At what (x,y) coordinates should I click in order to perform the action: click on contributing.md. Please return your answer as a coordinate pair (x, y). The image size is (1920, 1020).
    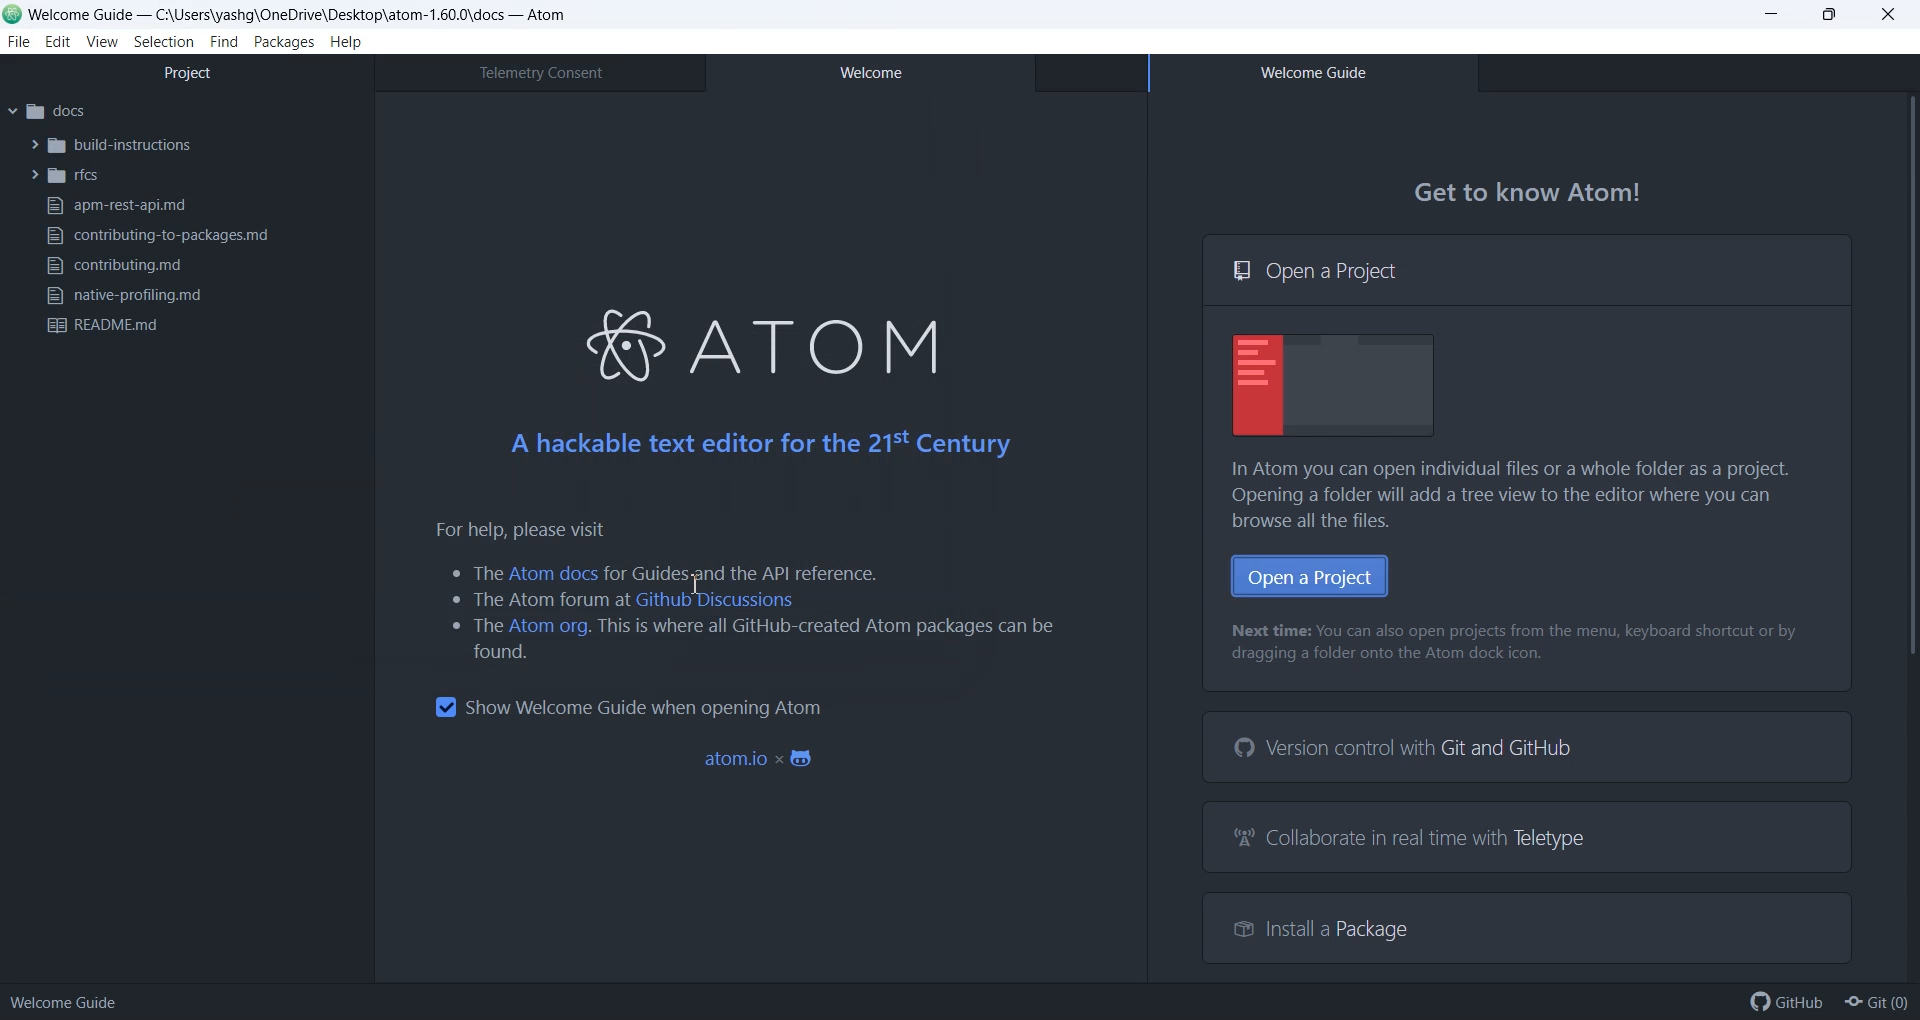
    Looking at the image, I should click on (115, 266).